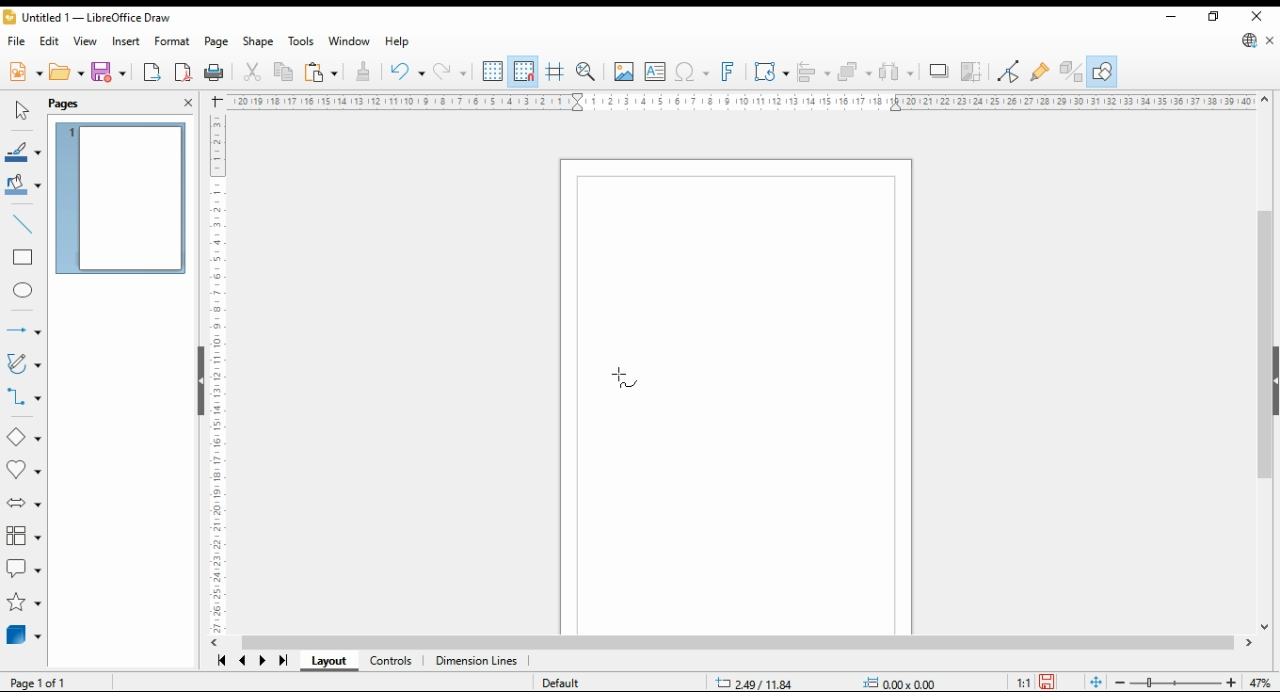 The height and width of the screenshot is (692, 1280). Describe the element at coordinates (126, 40) in the screenshot. I see `insert` at that location.